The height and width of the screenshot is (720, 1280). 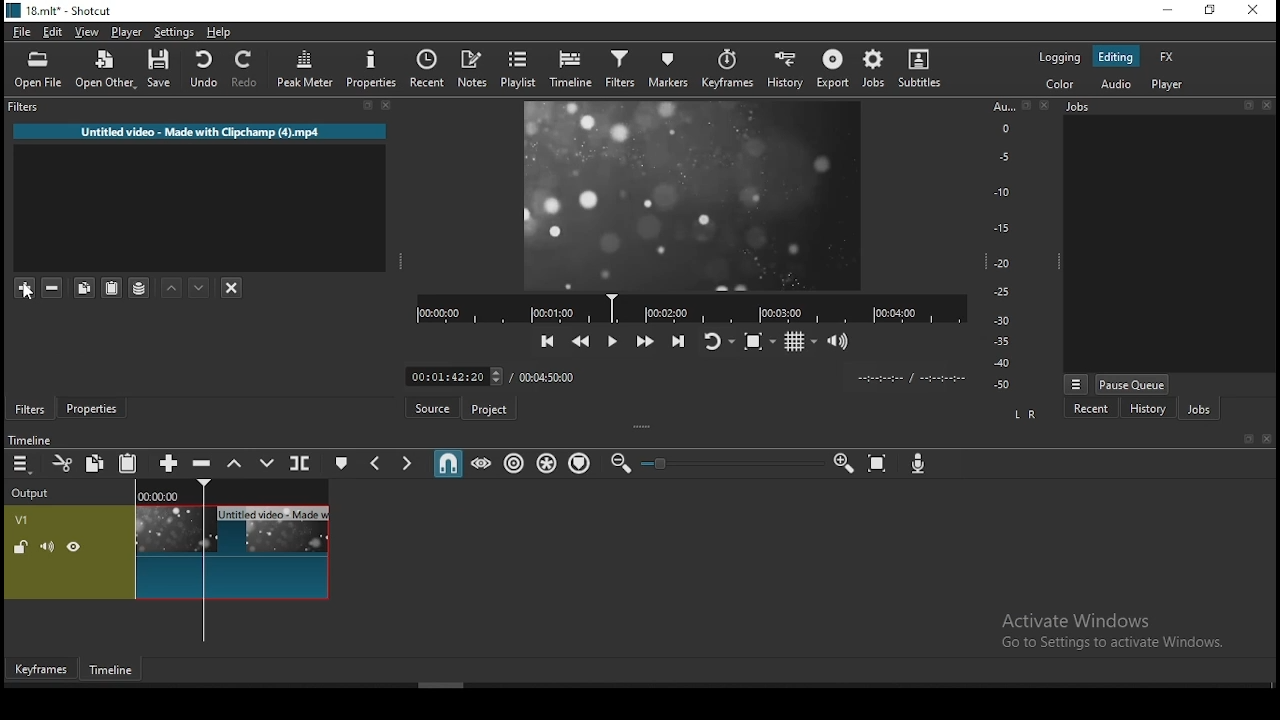 What do you see at coordinates (1078, 107) in the screenshot?
I see `Jobs` at bounding box center [1078, 107].